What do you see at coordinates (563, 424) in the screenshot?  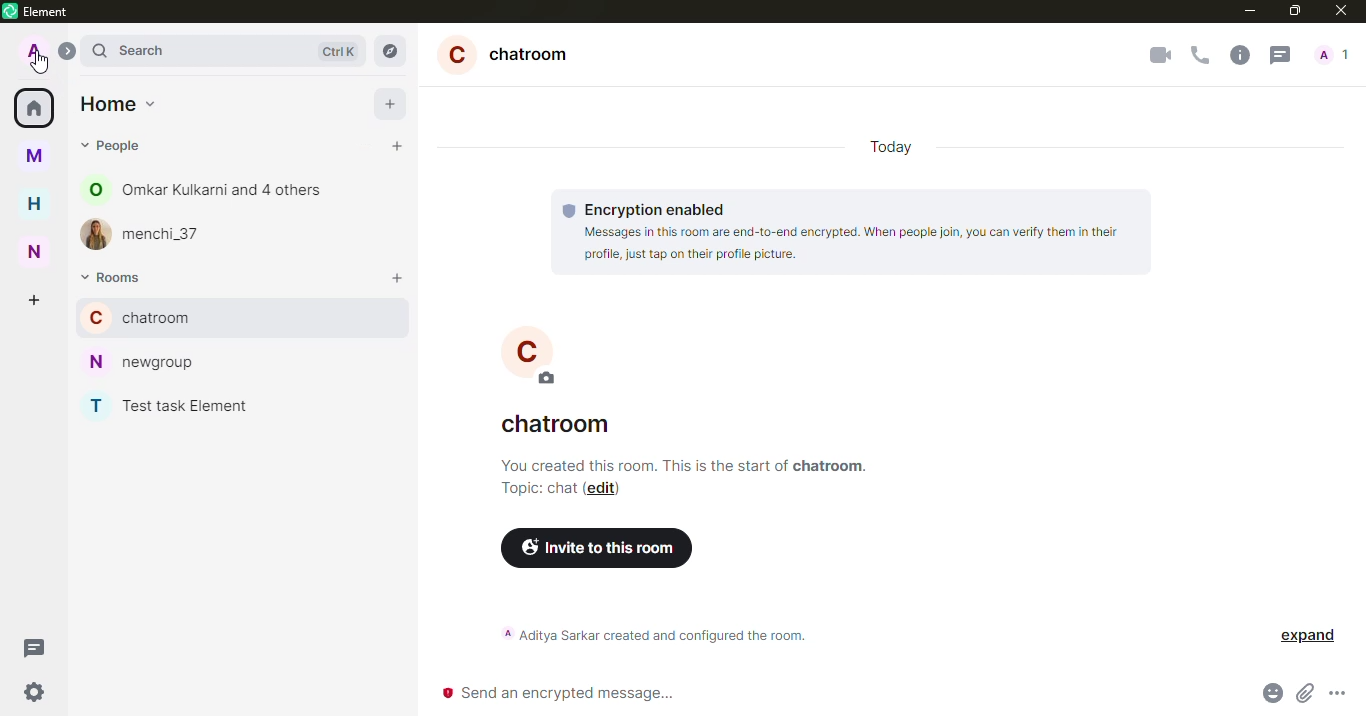 I see `chatroom` at bounding box center [563, 424].